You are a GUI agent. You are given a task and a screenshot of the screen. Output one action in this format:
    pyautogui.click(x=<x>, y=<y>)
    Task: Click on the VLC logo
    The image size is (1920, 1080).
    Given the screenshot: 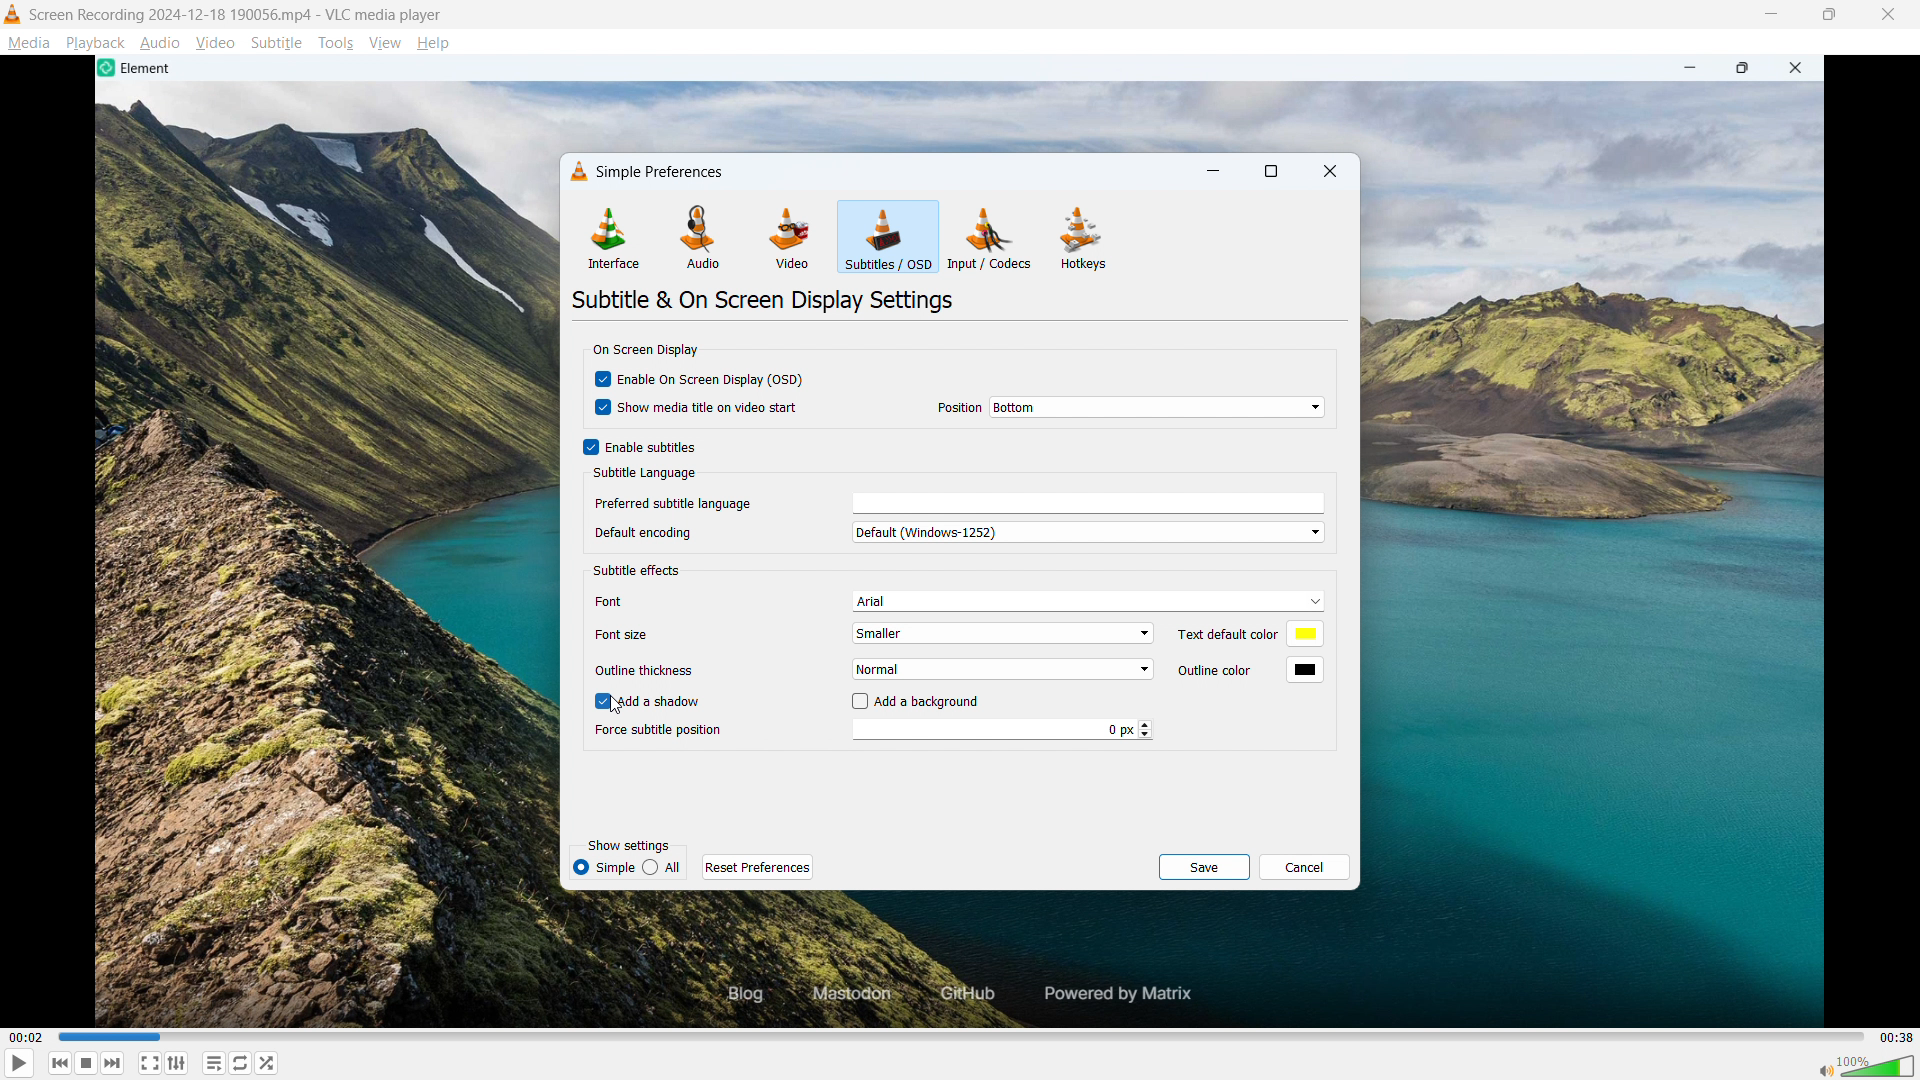 What is the action you would take?
    pyautogui.click(x=575, y=170)
    